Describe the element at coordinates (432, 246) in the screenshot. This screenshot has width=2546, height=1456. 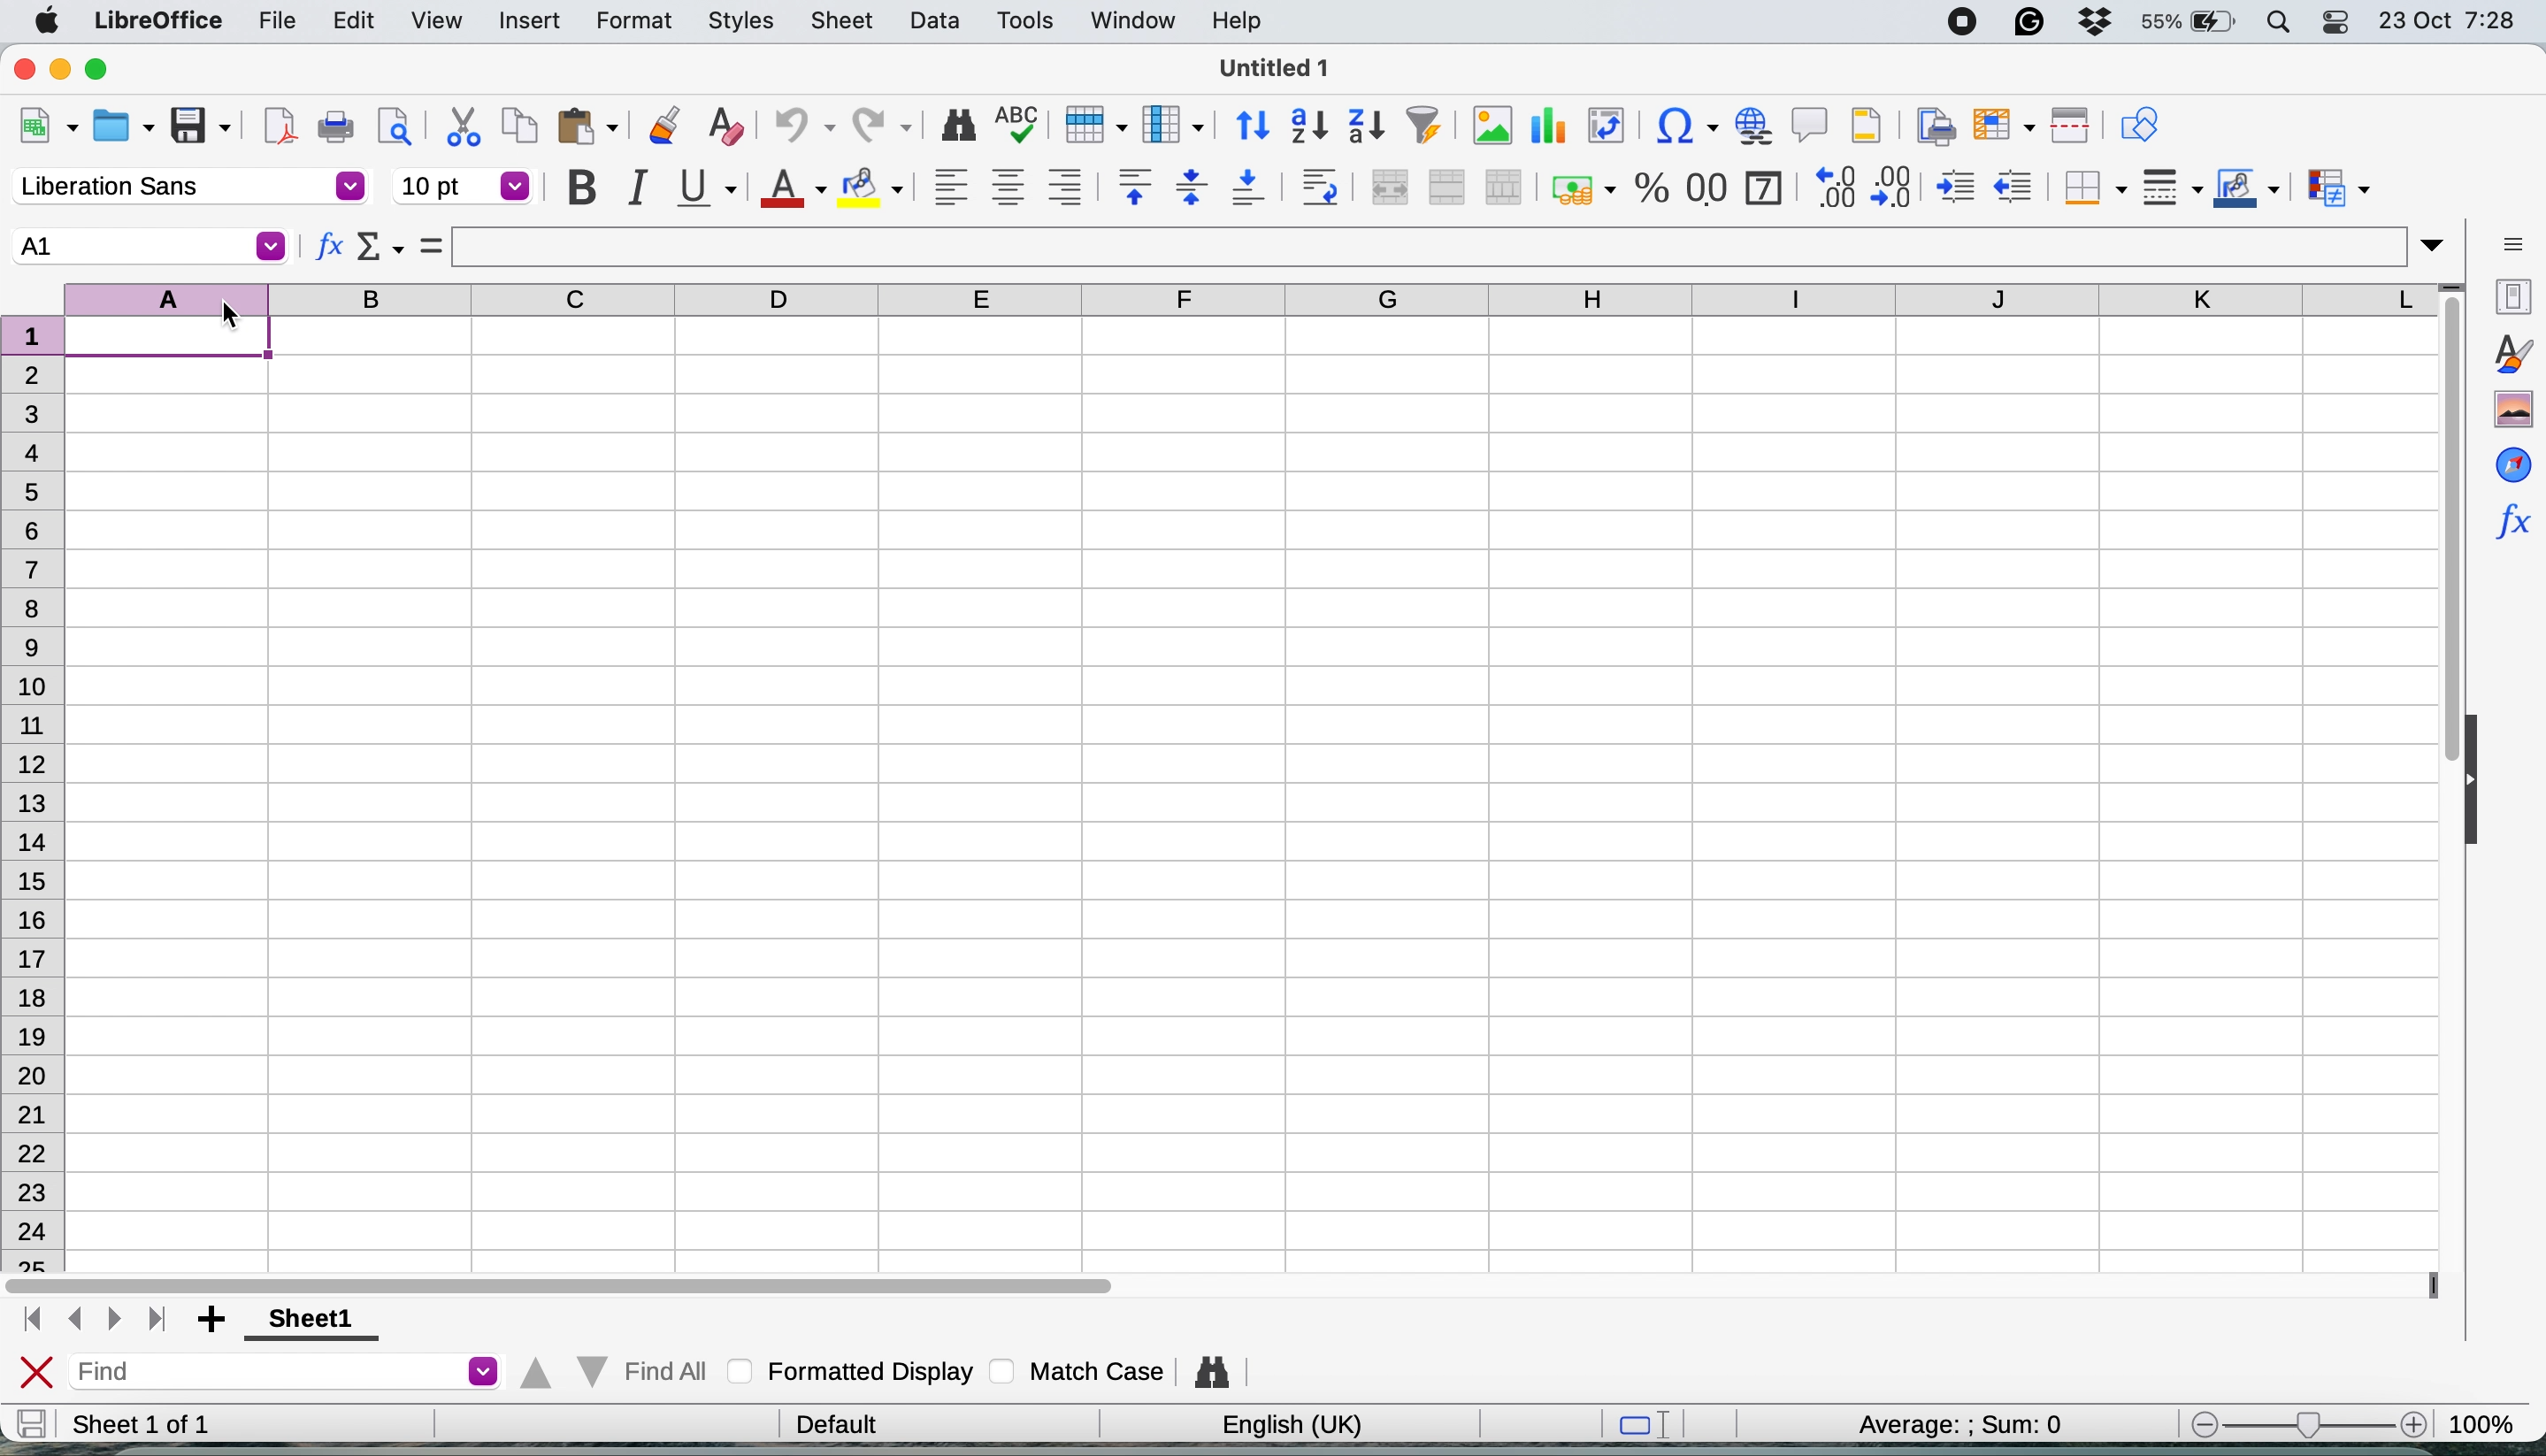
I see `select` at that location.